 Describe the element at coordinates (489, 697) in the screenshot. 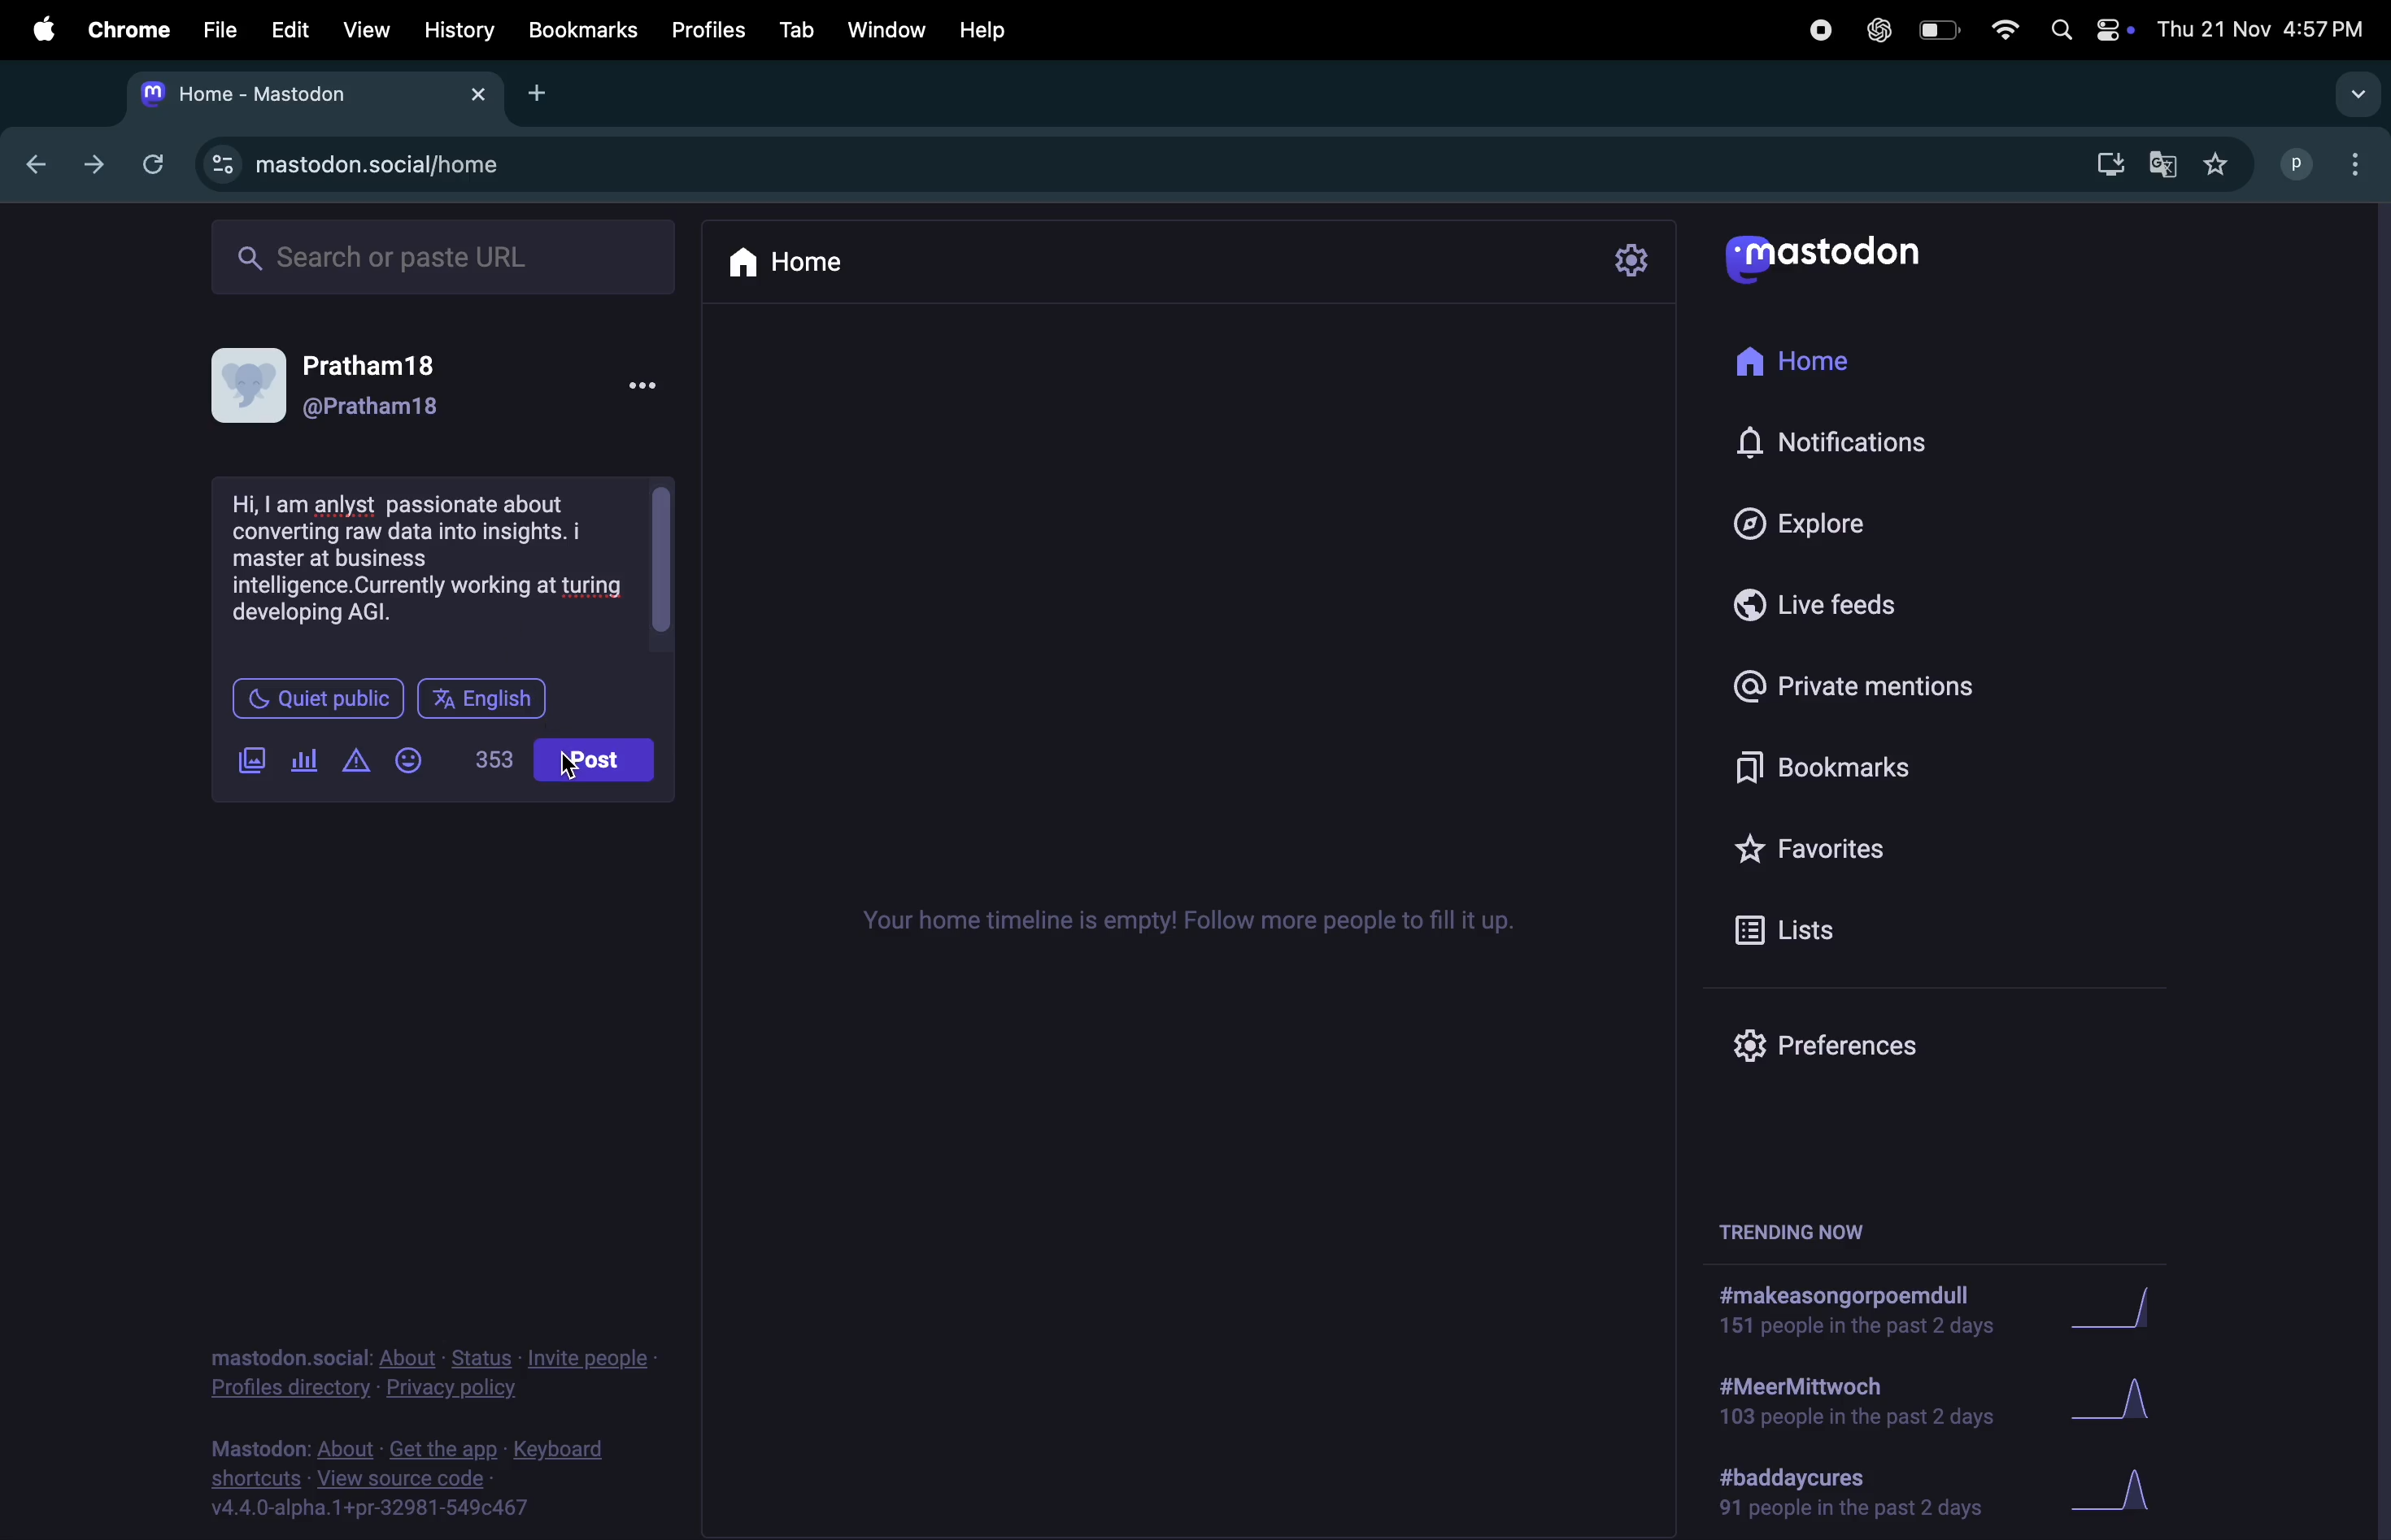

I see `language` at that location.